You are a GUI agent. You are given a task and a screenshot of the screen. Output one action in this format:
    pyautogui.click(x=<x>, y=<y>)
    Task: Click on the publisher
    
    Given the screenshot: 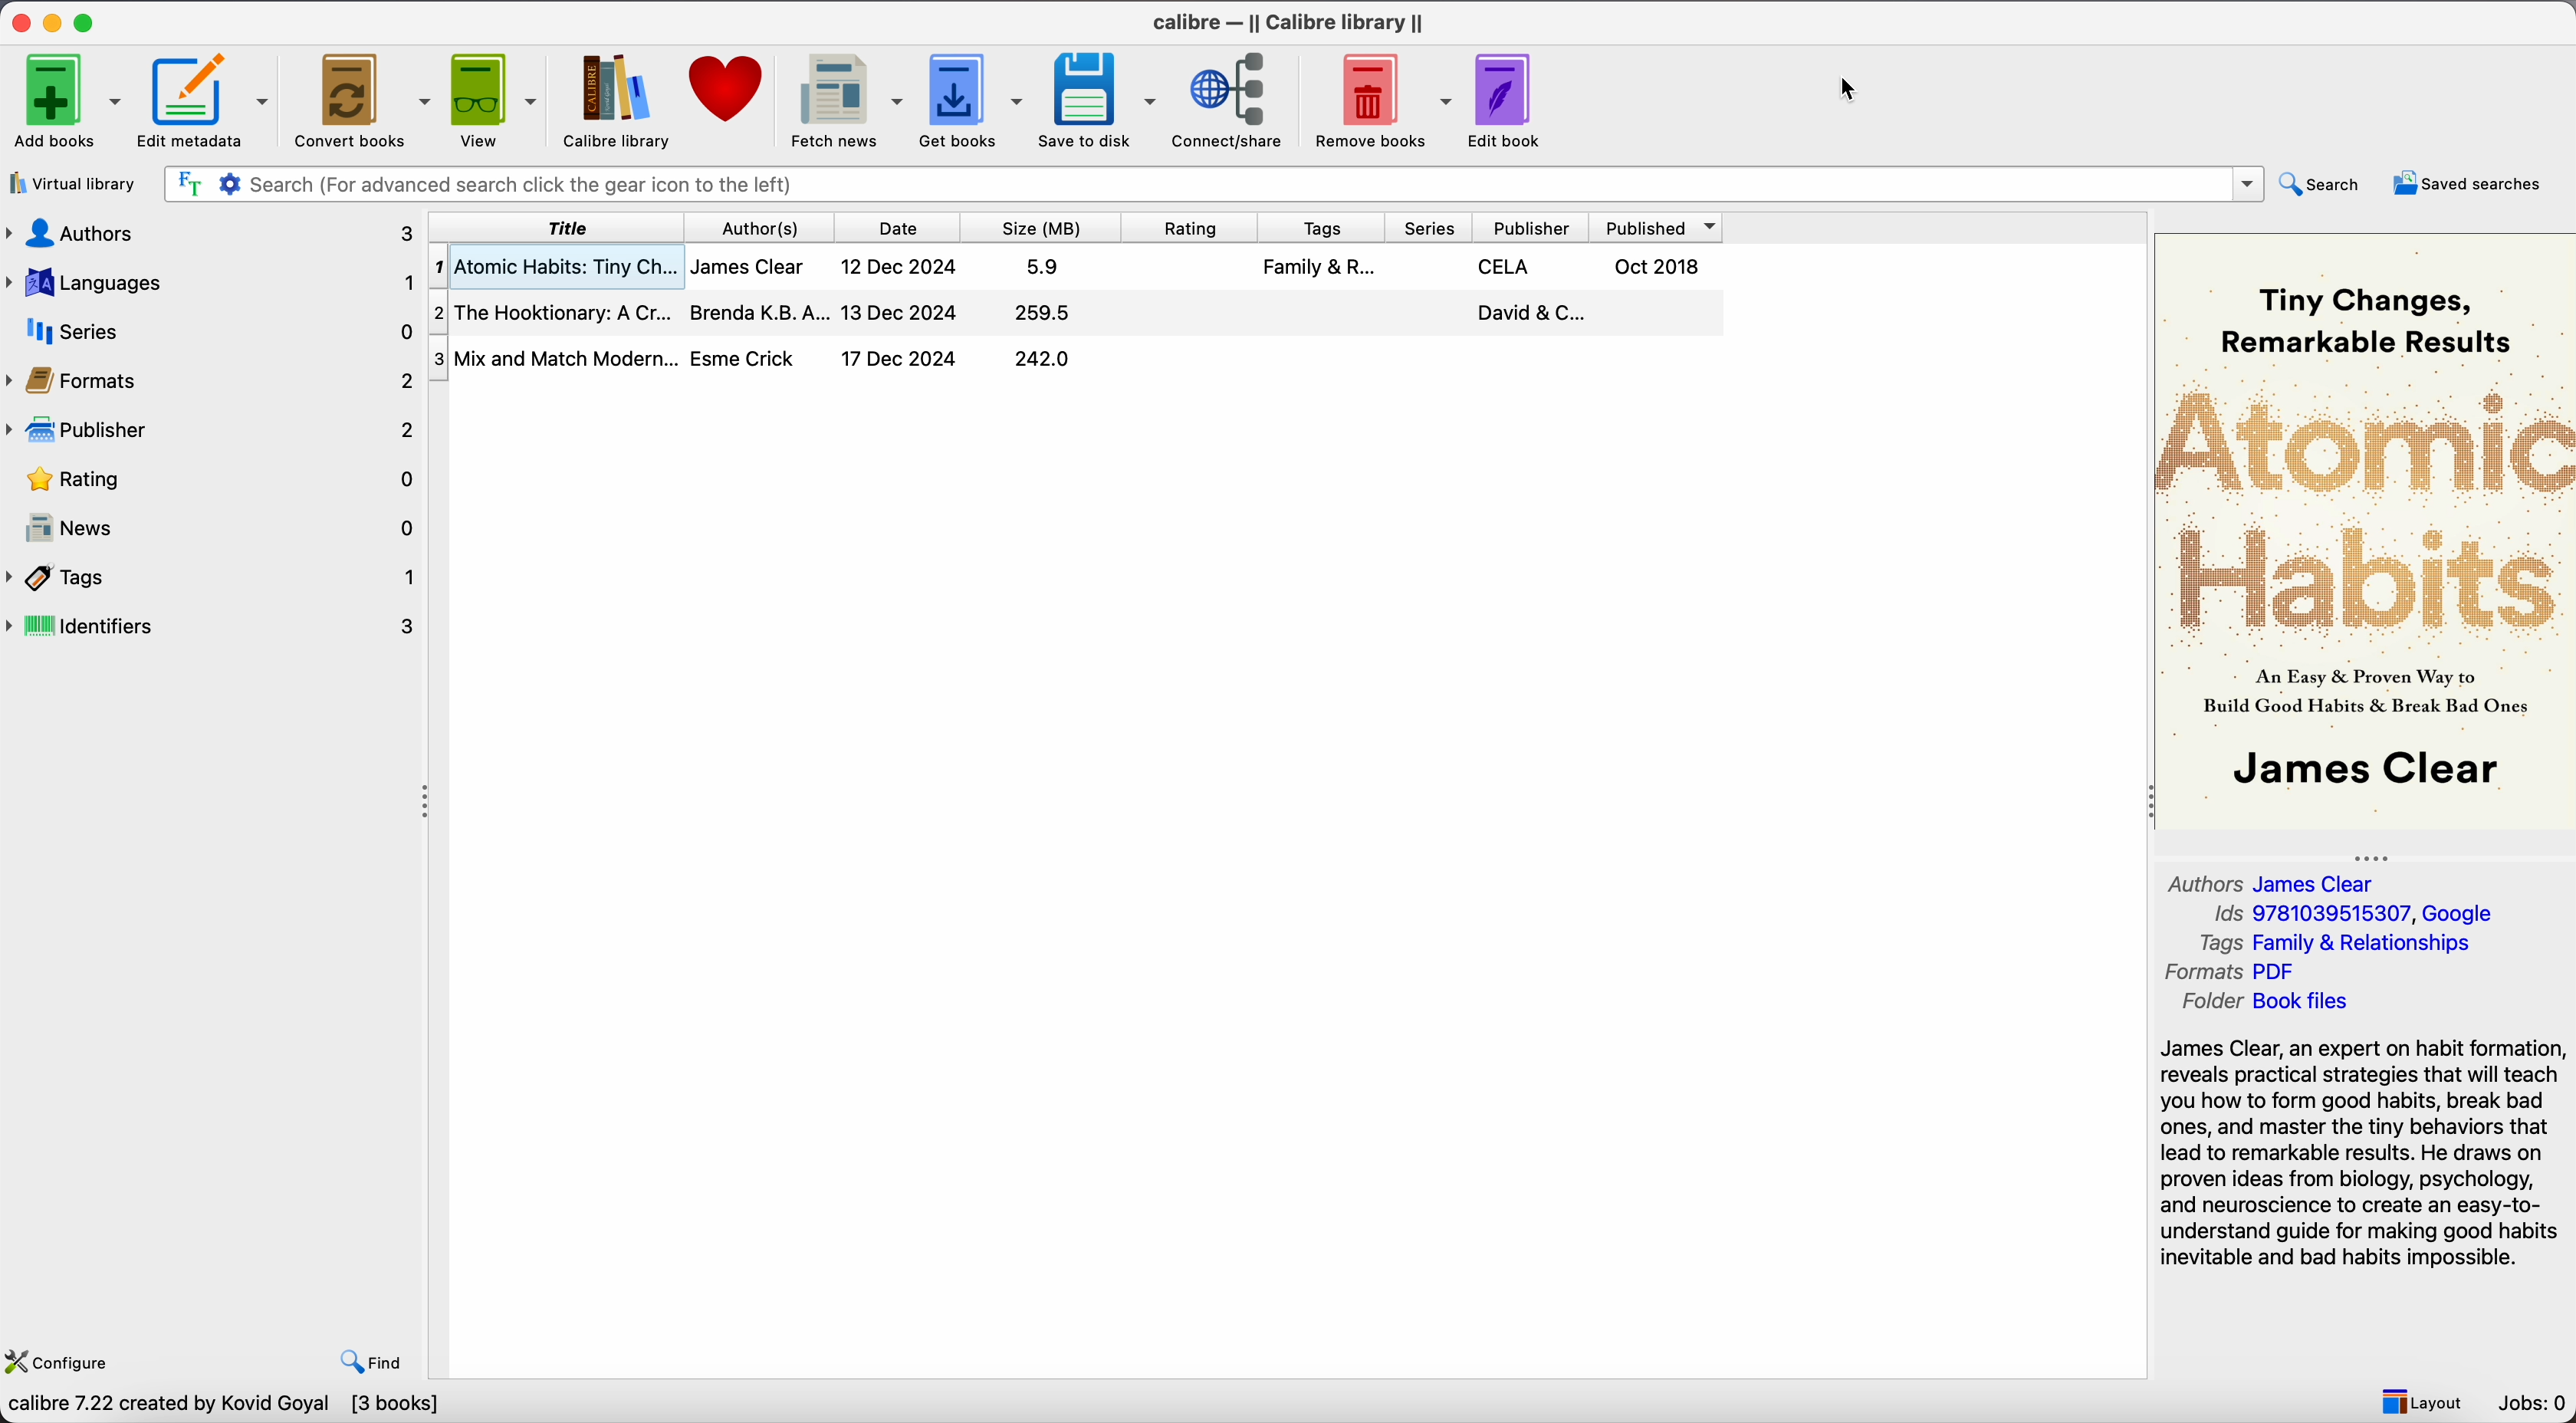 What is the action you would take?
    pyautogui.click(x=208, y=430)
    